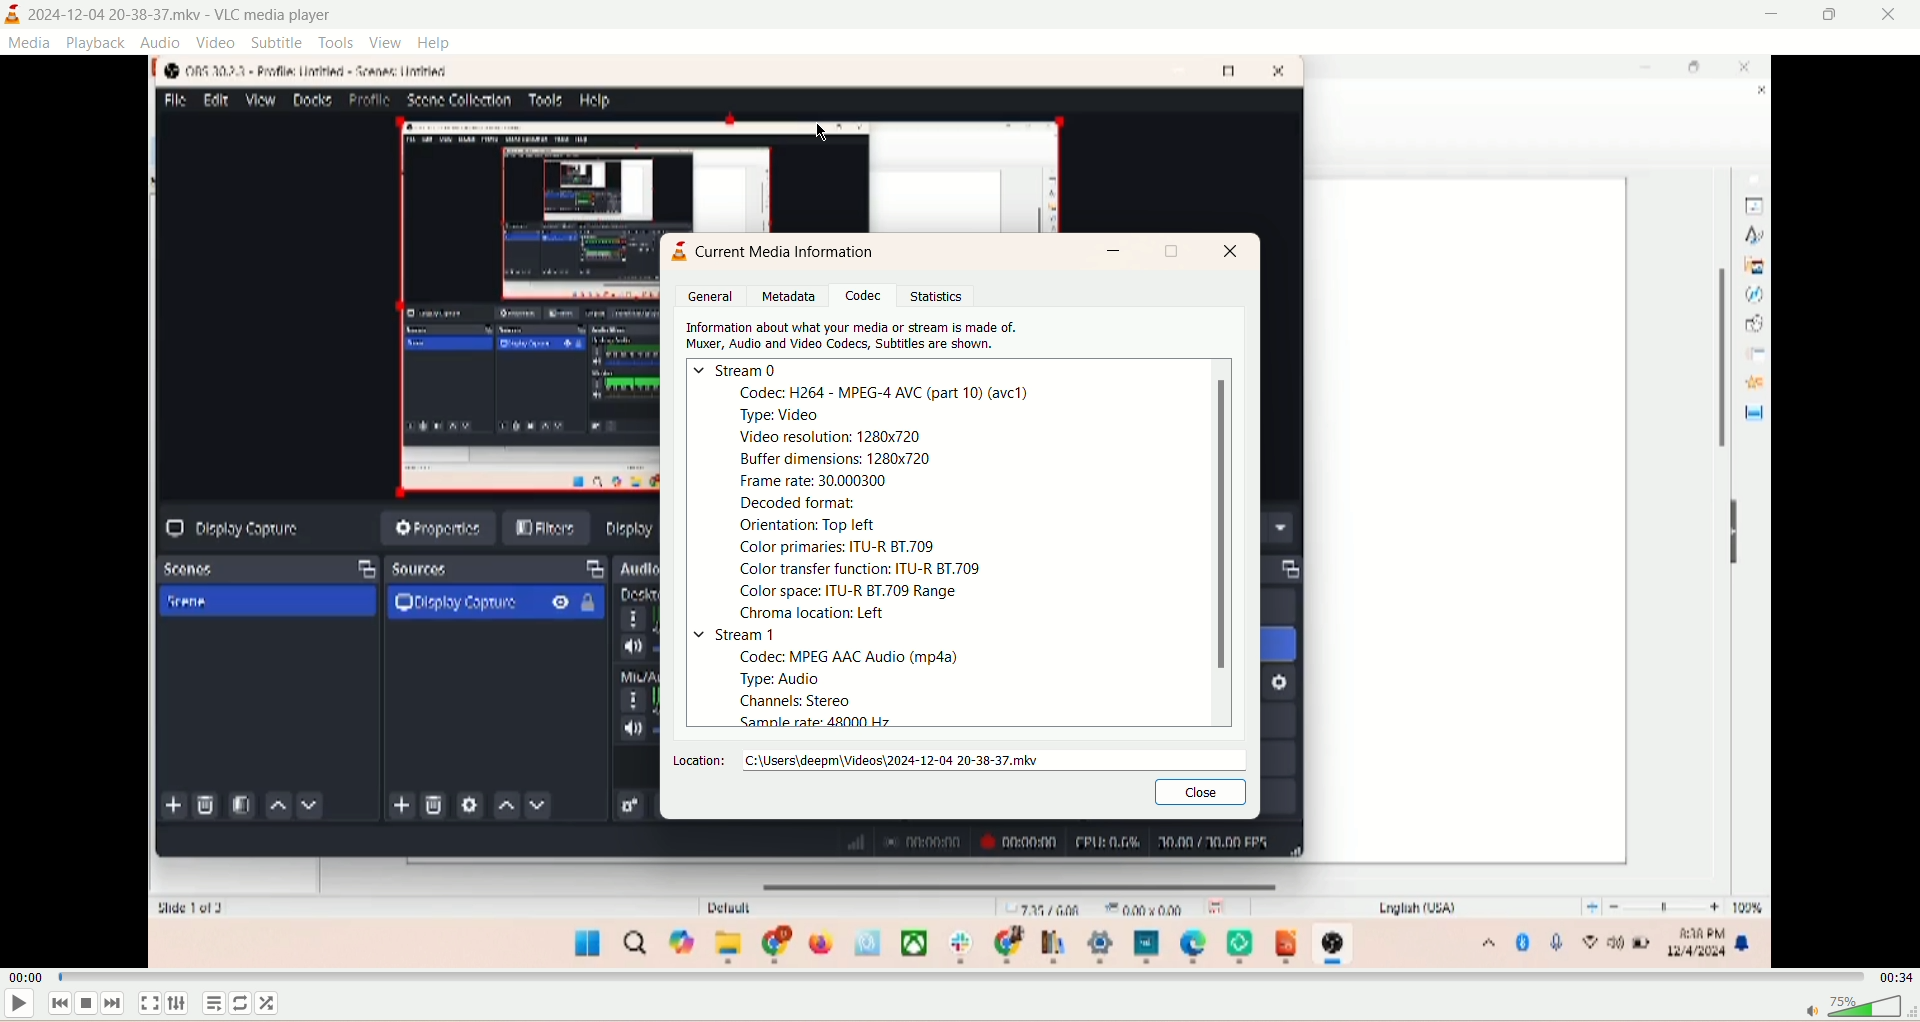 Image resolution: width=1920 pixels, height=1022 pixels. I want to click on stop, so click(91, 1005).